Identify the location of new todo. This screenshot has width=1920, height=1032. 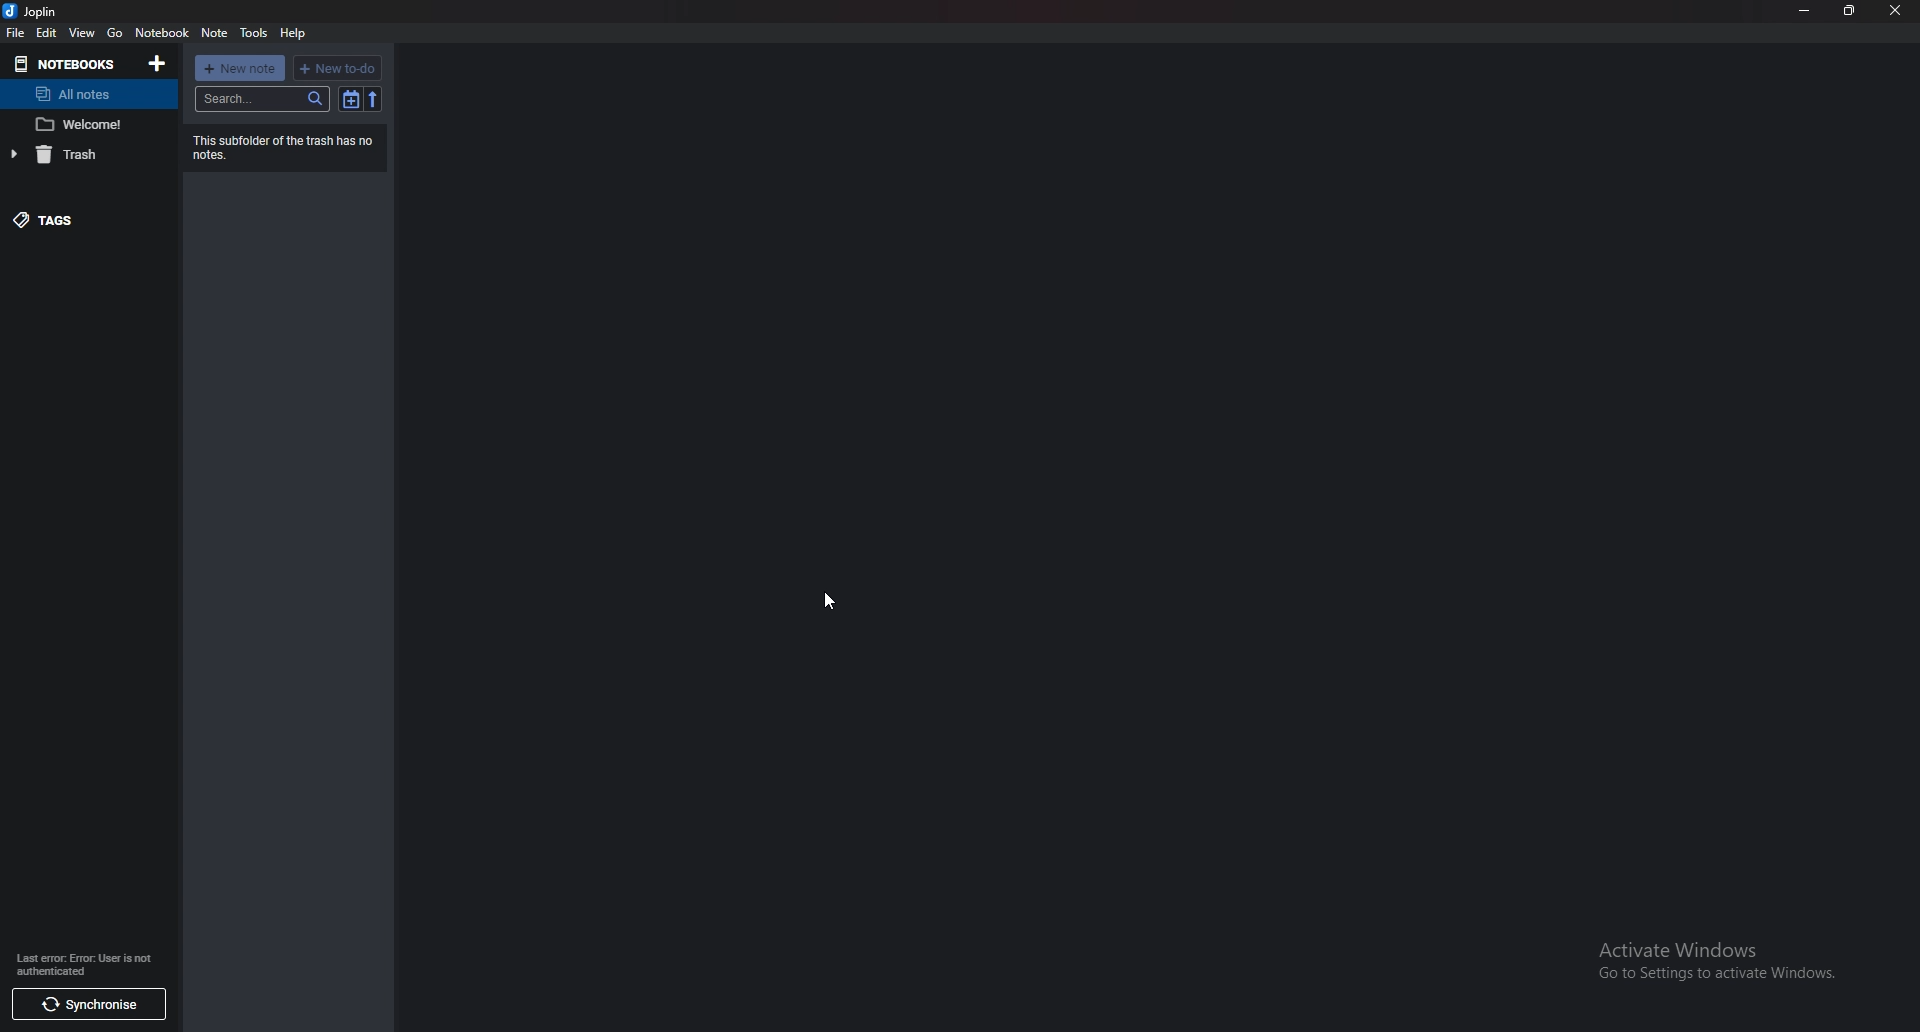
(336, 68).